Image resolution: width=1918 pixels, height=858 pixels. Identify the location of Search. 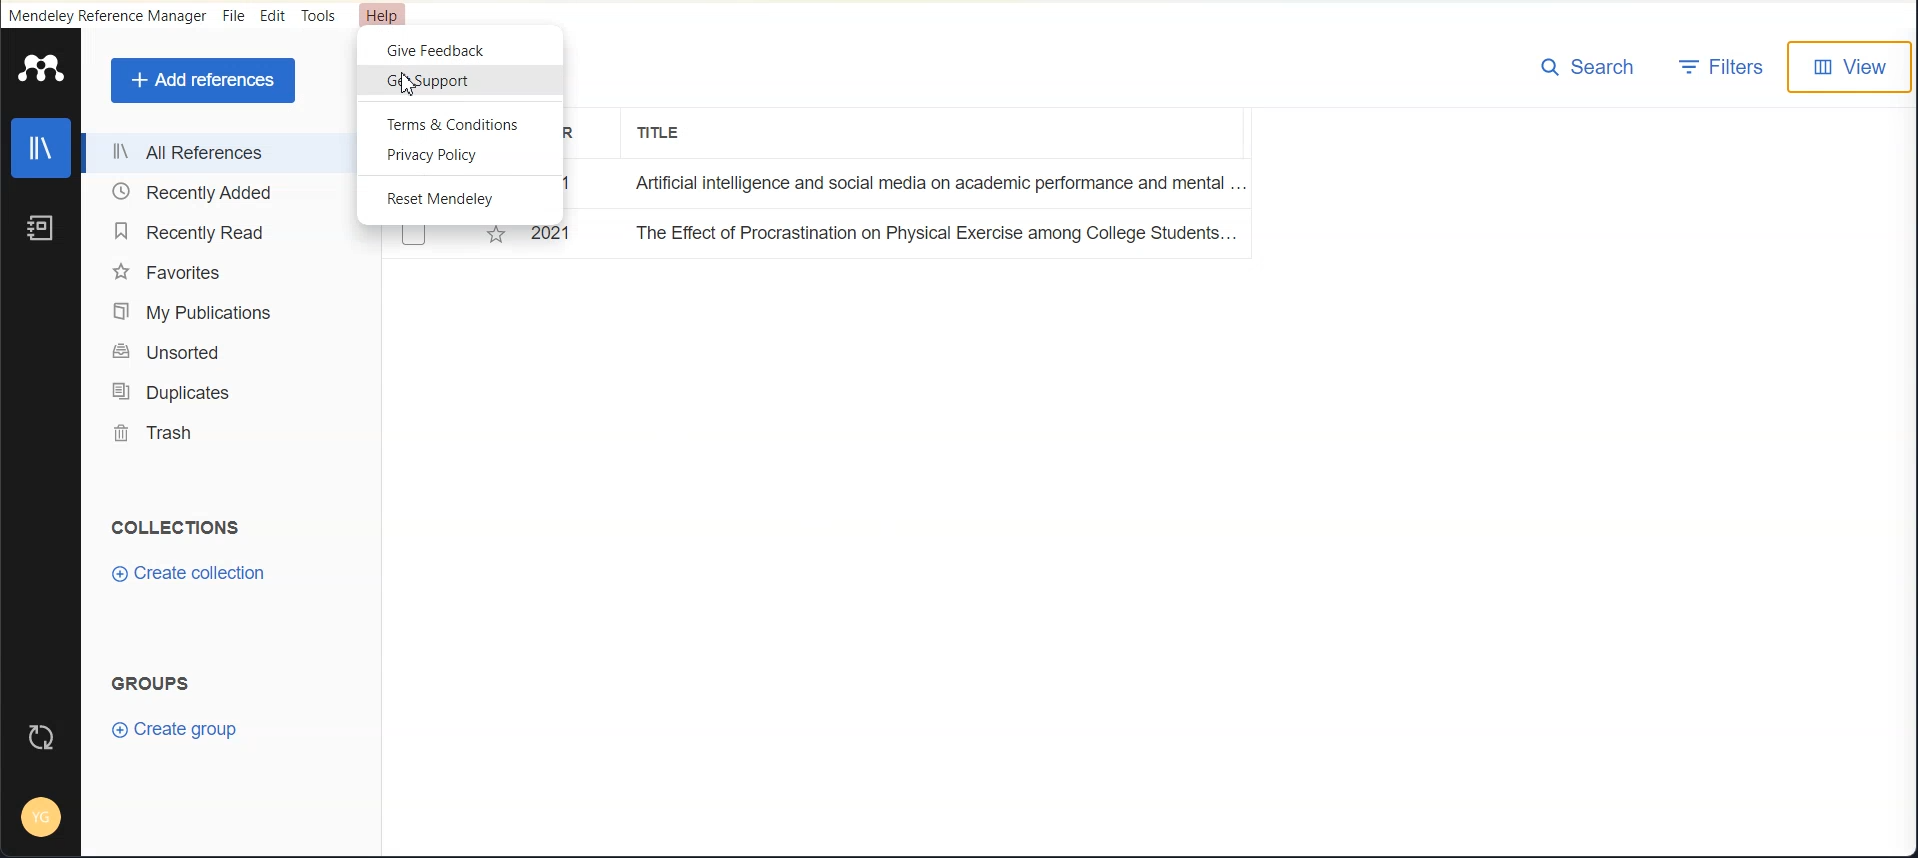
(1587, 67).